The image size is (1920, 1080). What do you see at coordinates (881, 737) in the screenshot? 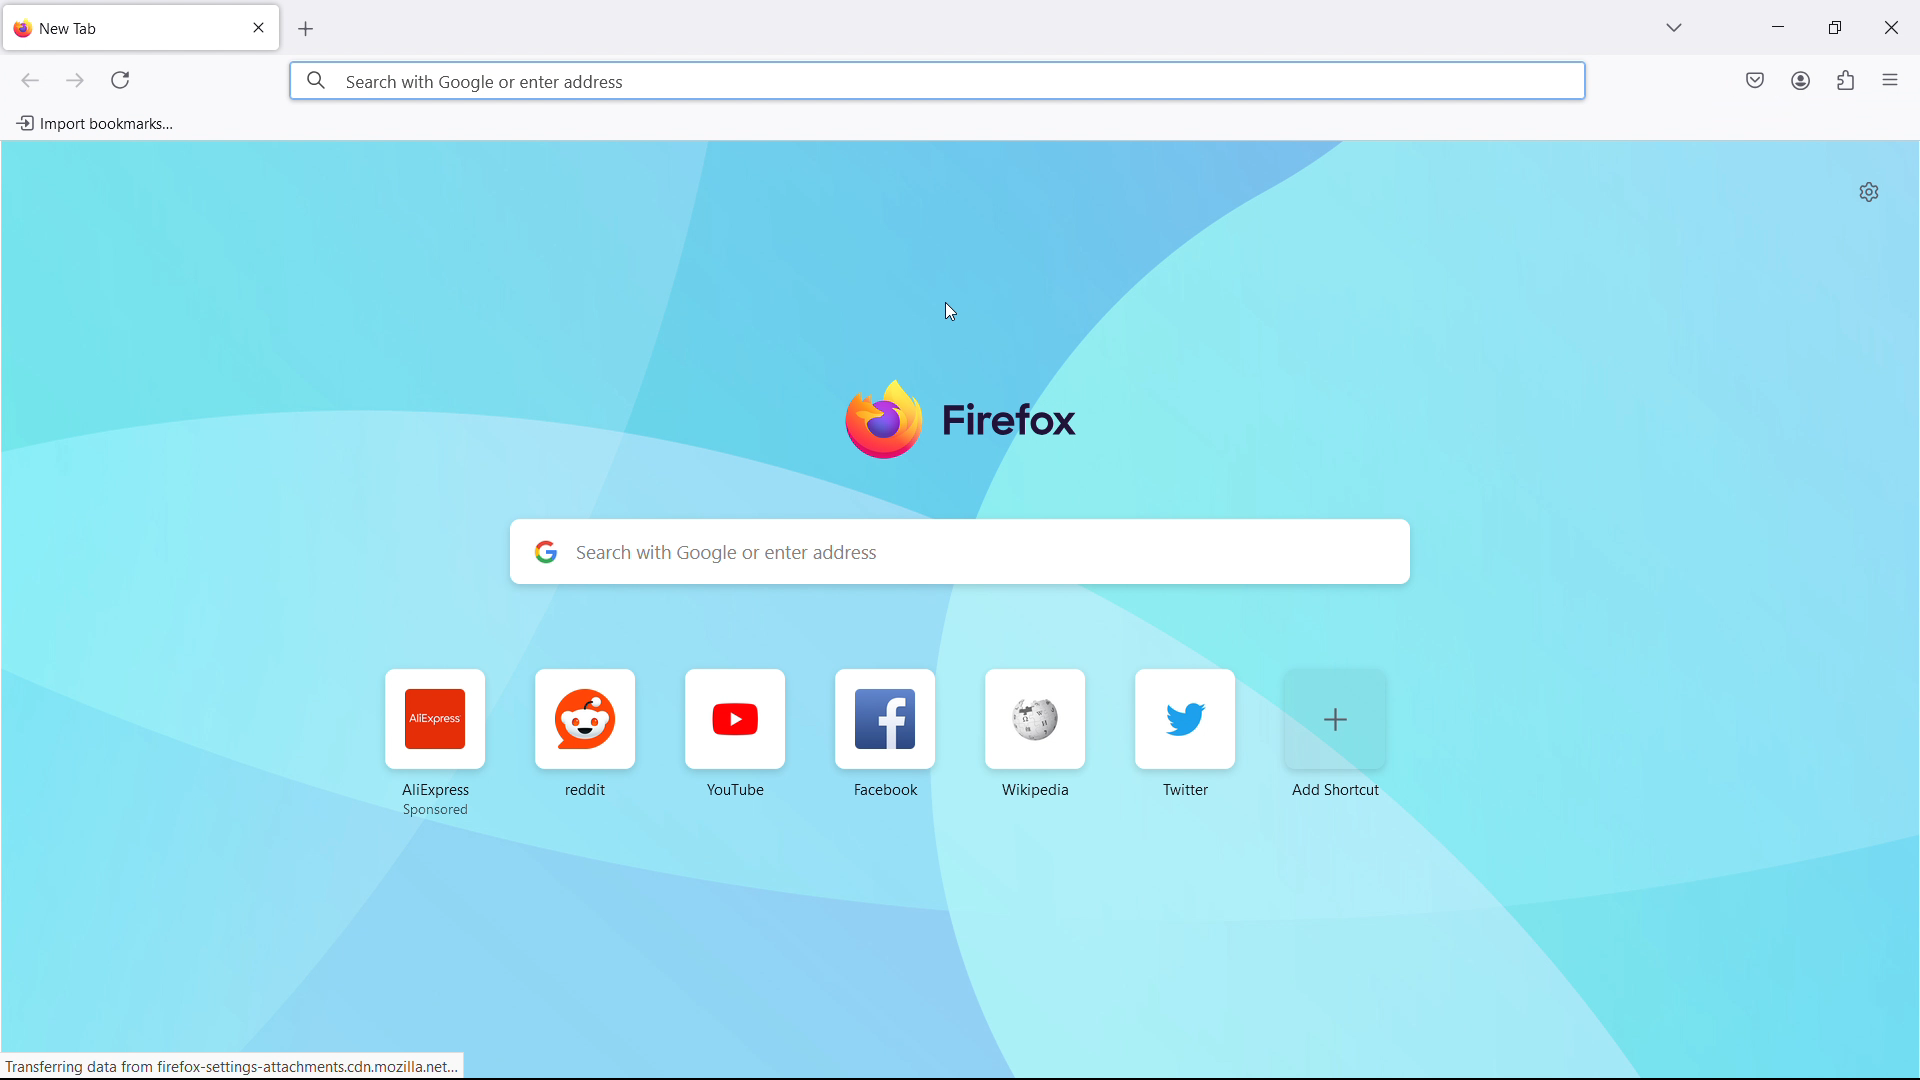
I see `Facebook` at bounding box center [881, 737].